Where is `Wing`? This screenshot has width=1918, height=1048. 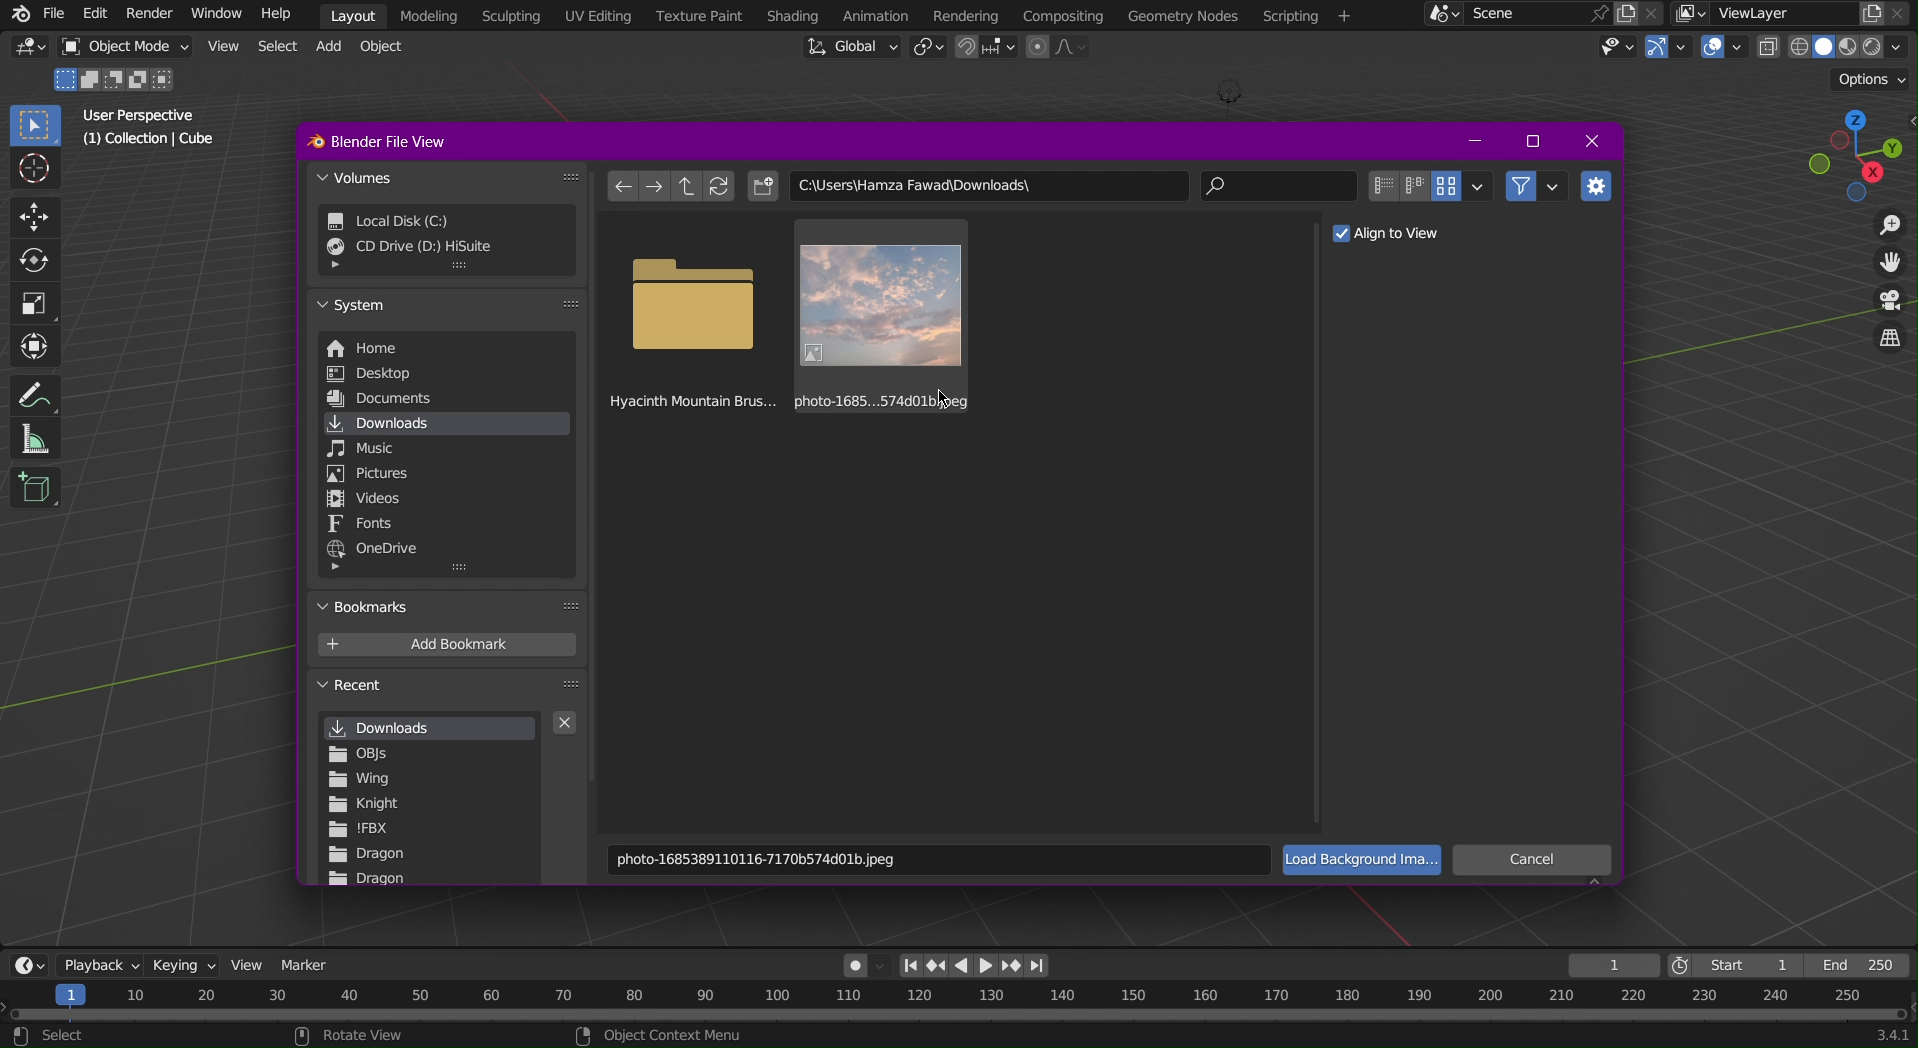 Wing is located at coordinates (365, 781).